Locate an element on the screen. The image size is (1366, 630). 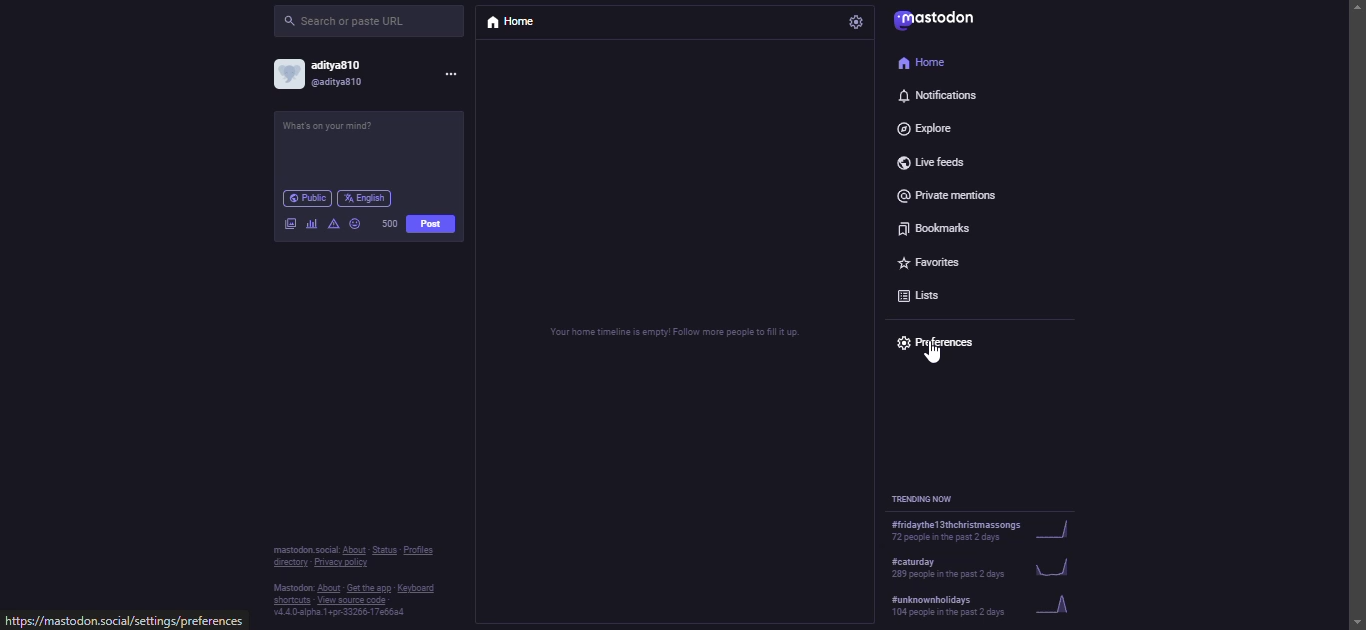
trending is located at coordinates (977, 528).